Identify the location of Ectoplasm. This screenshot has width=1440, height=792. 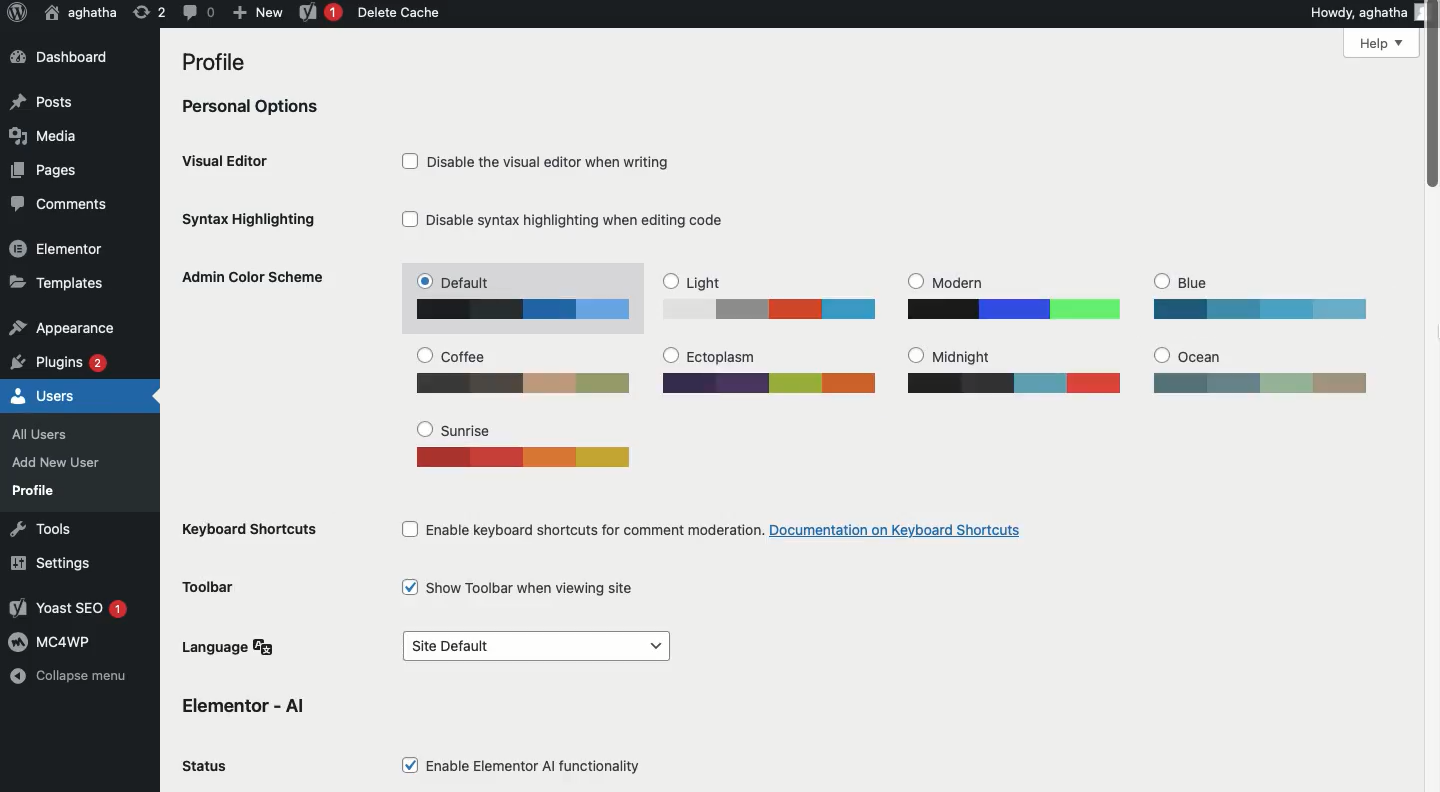
(767, 369).